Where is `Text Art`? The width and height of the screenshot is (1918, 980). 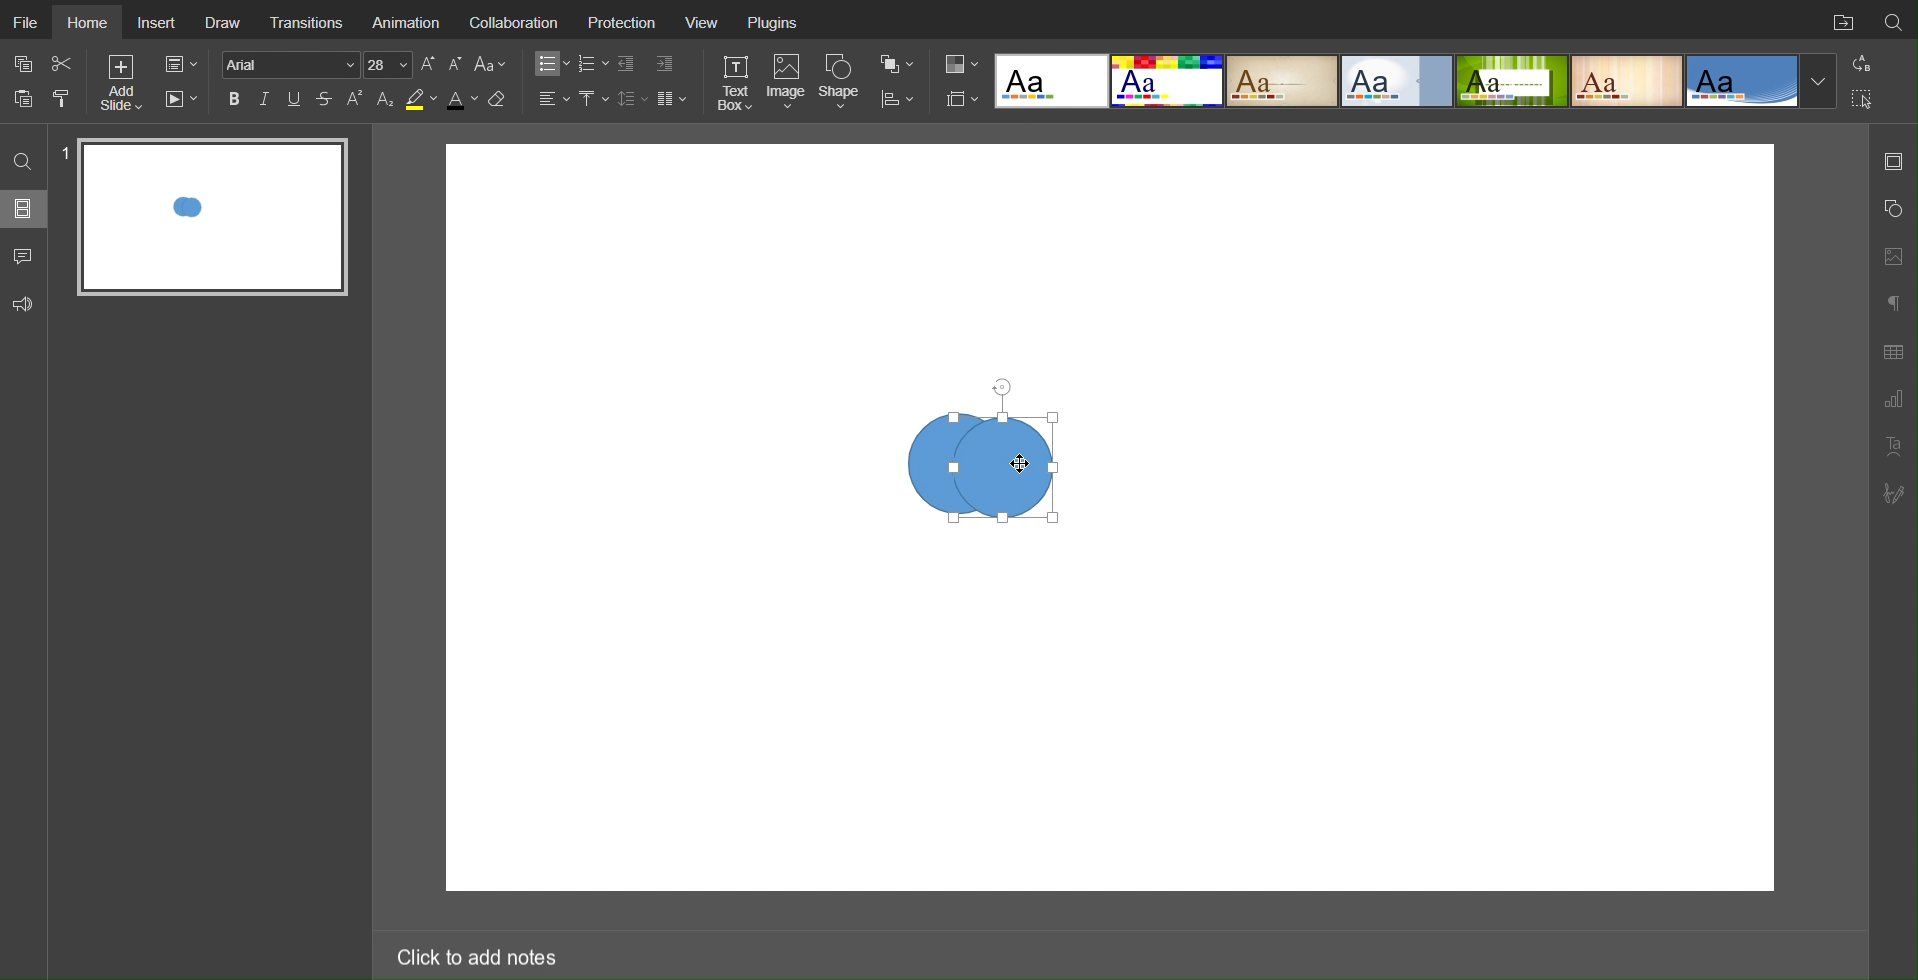 Text Art is located at coordinates (1893, 446).